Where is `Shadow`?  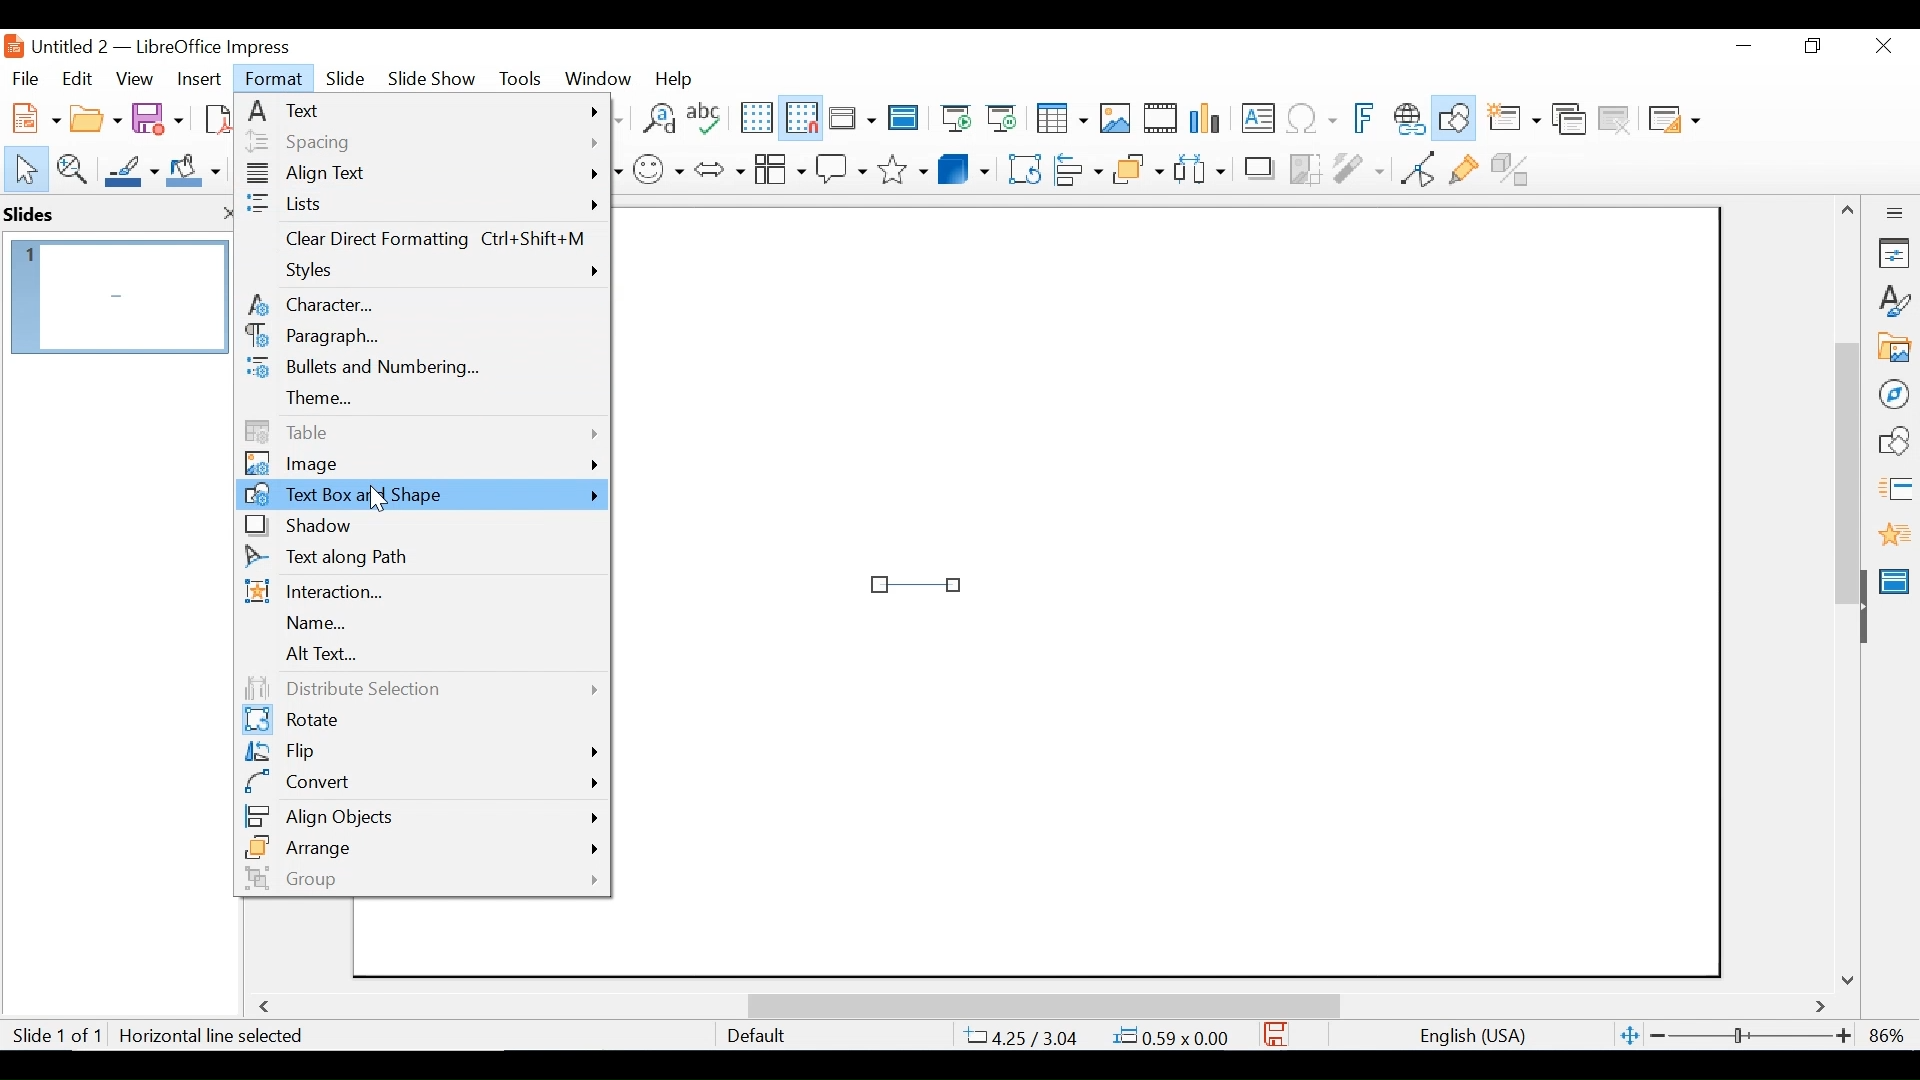 Shadow is located at coordinates (421, 526).